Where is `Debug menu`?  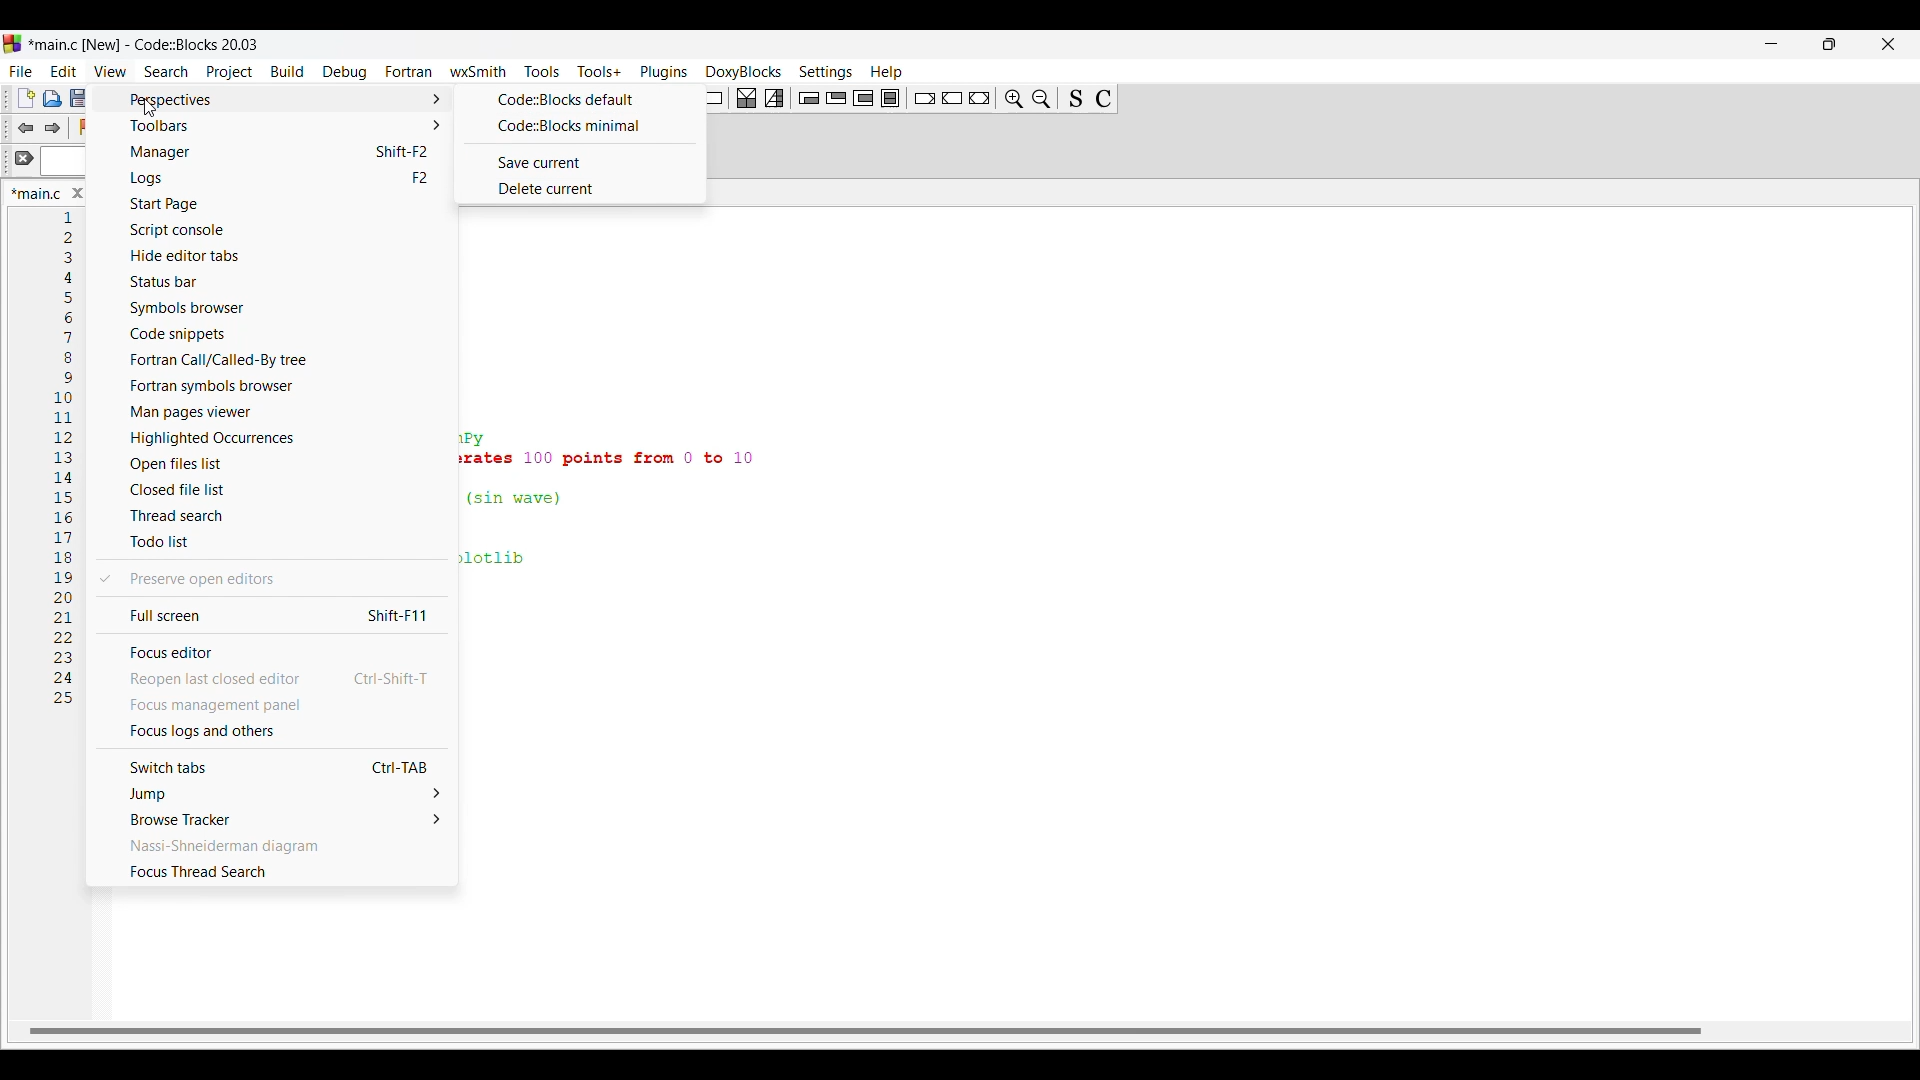
Debug menu is located at coordinates (345, 72).